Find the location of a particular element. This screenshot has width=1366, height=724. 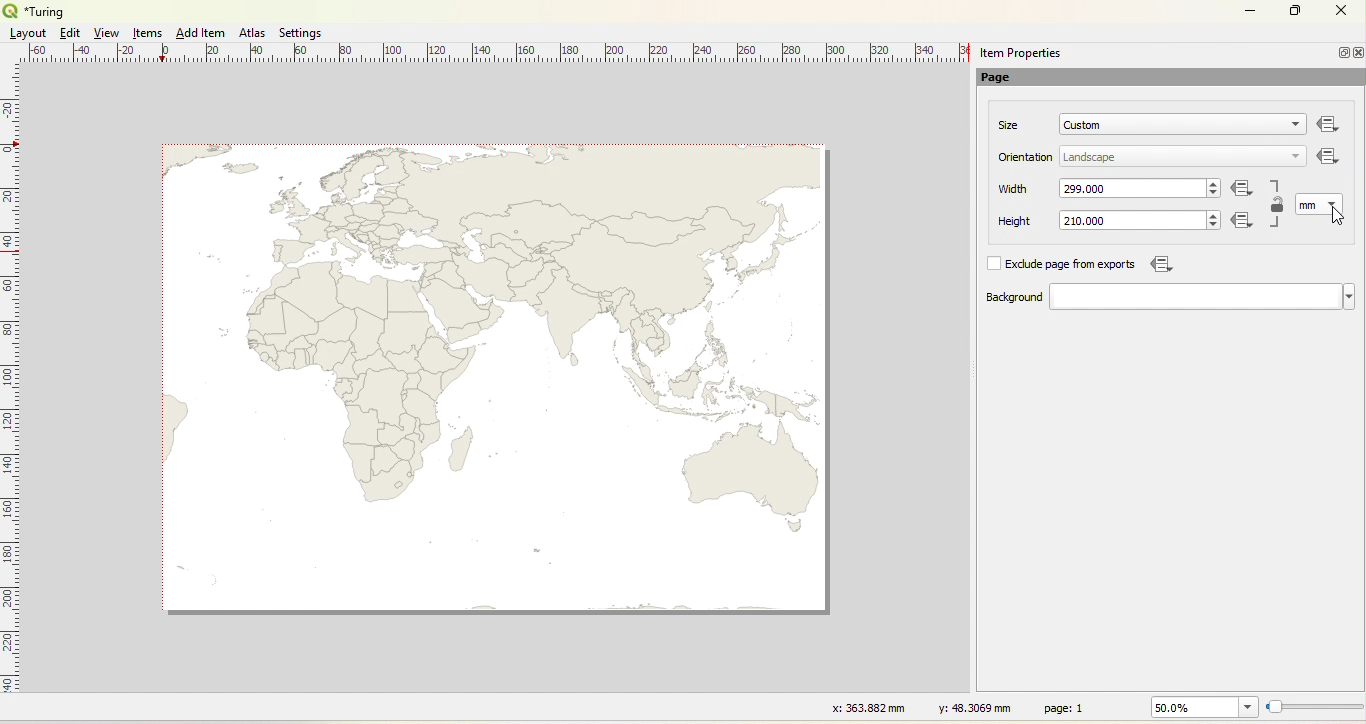

dropdown is located at coordinates (1291, 126).